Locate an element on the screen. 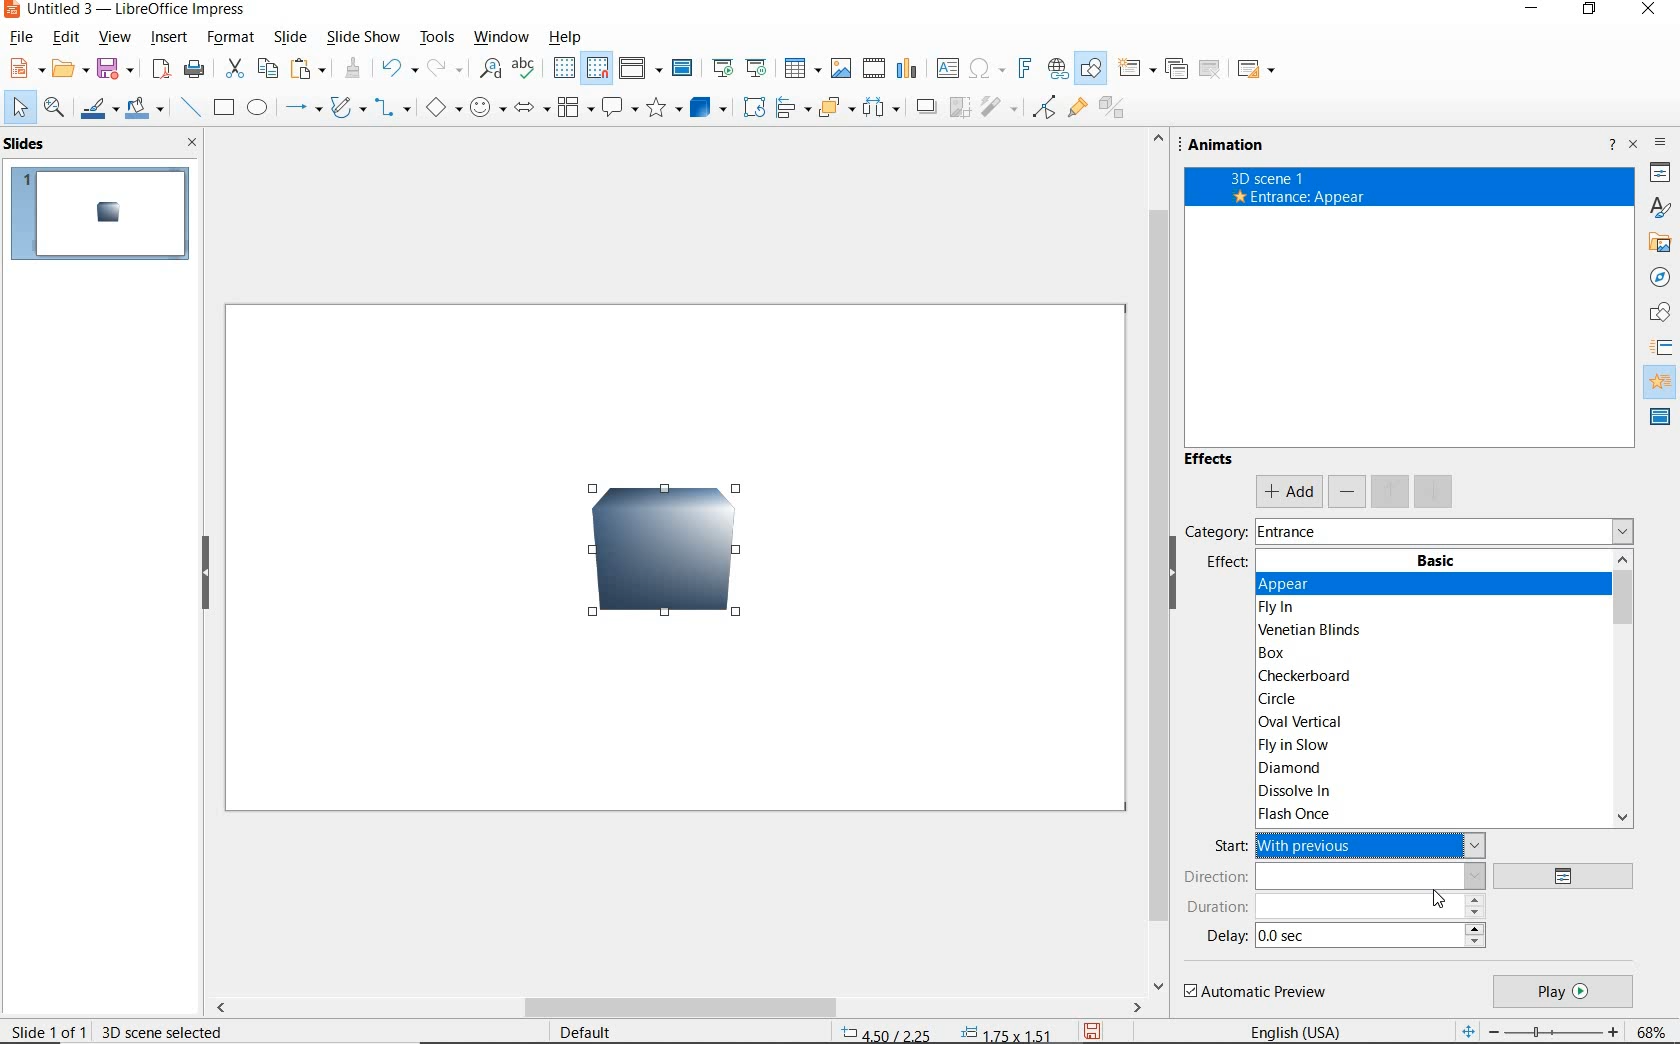 The image size is (1680, 1044). duplicate slide is located at coordinates (1176, 69).